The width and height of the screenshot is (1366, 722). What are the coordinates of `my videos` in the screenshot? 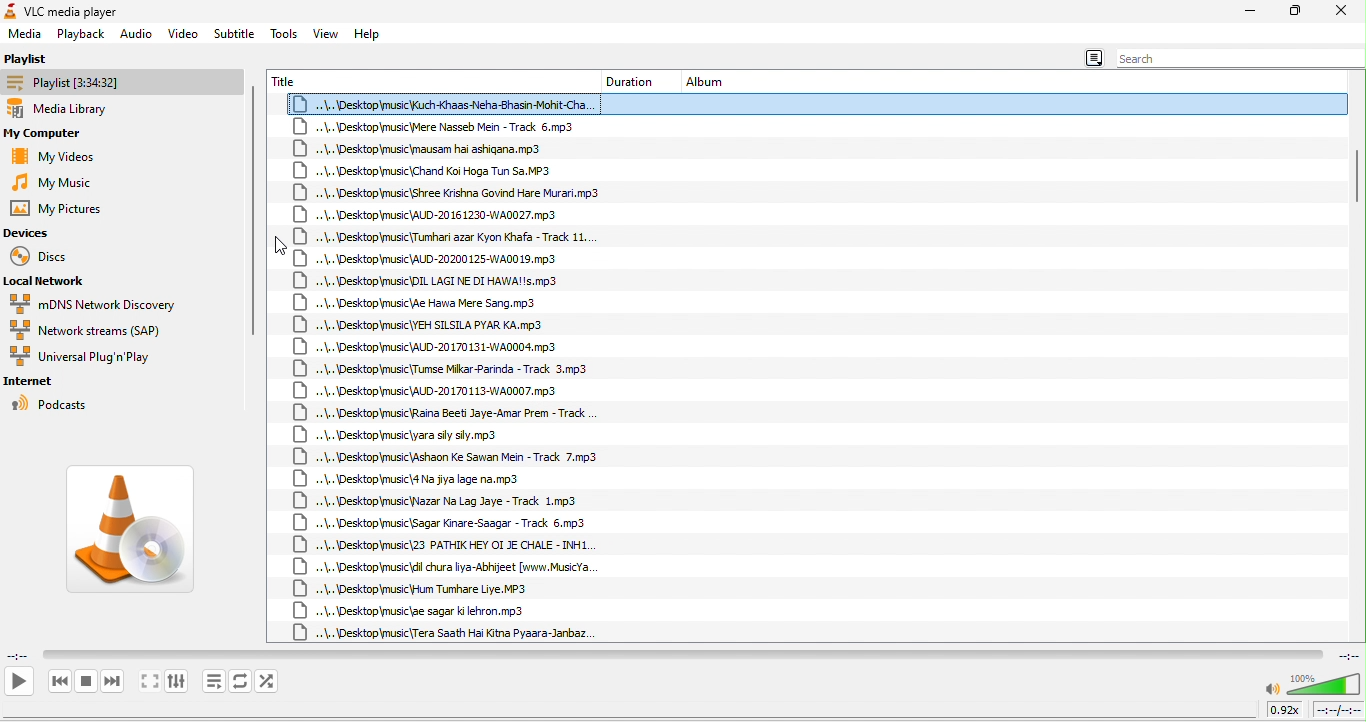 It's located at (62, 157).